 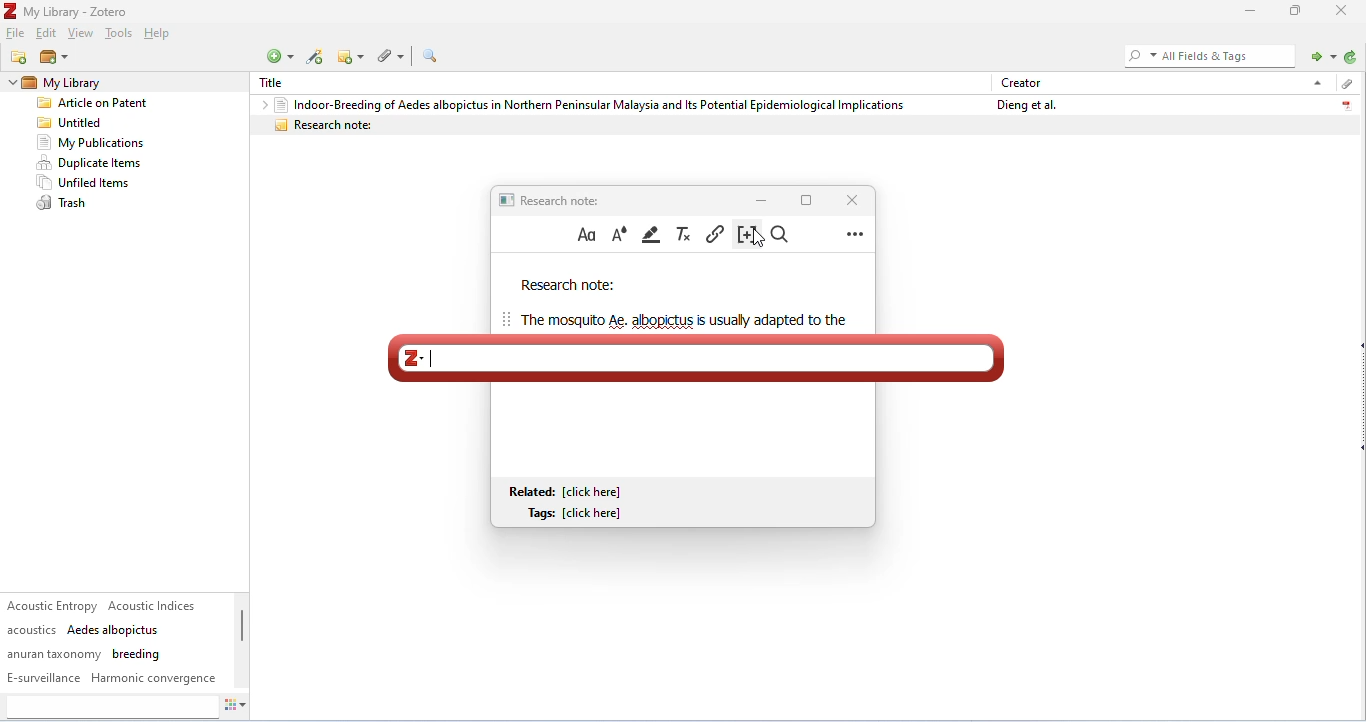 I want to click on creator, so click(x=1022, y=82).